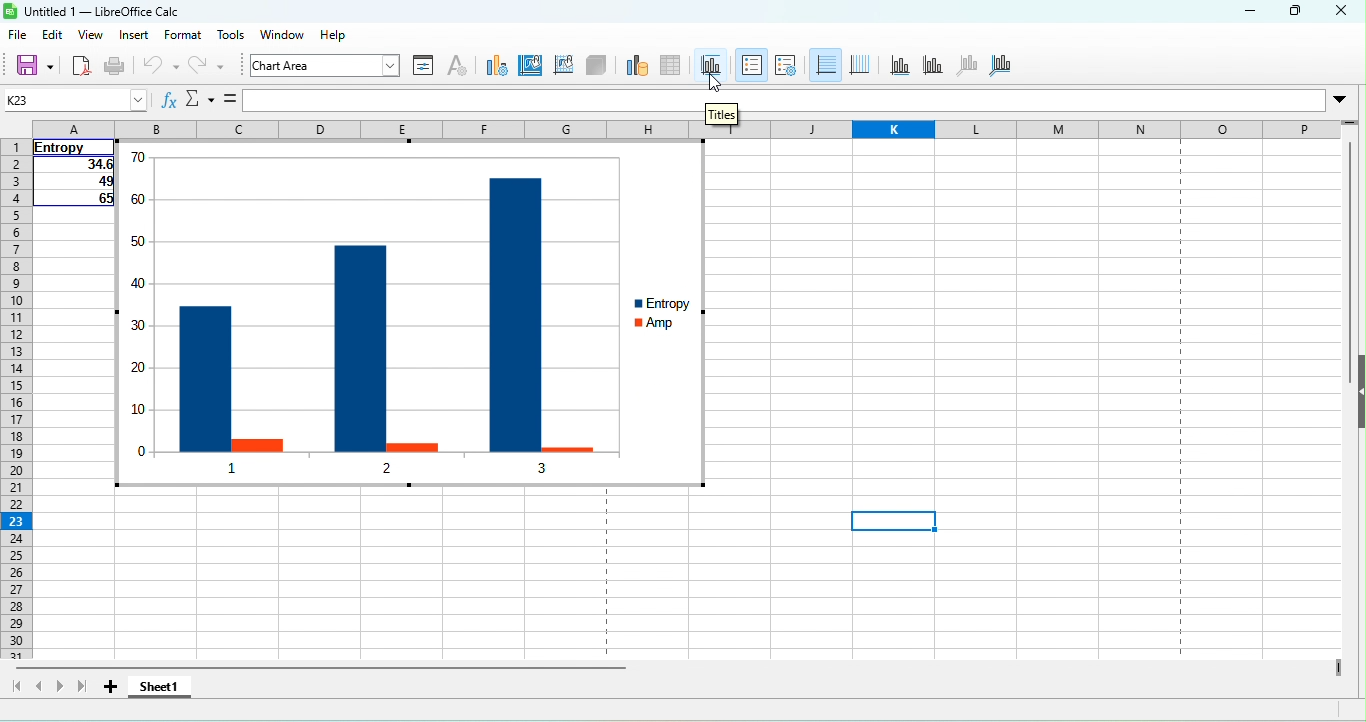 The height and width of the screenshot is (722, 1366). What do you see at coordinates (864, 65) in the screenshot?
I see `vertical gids` at bounding box center [864, 65].